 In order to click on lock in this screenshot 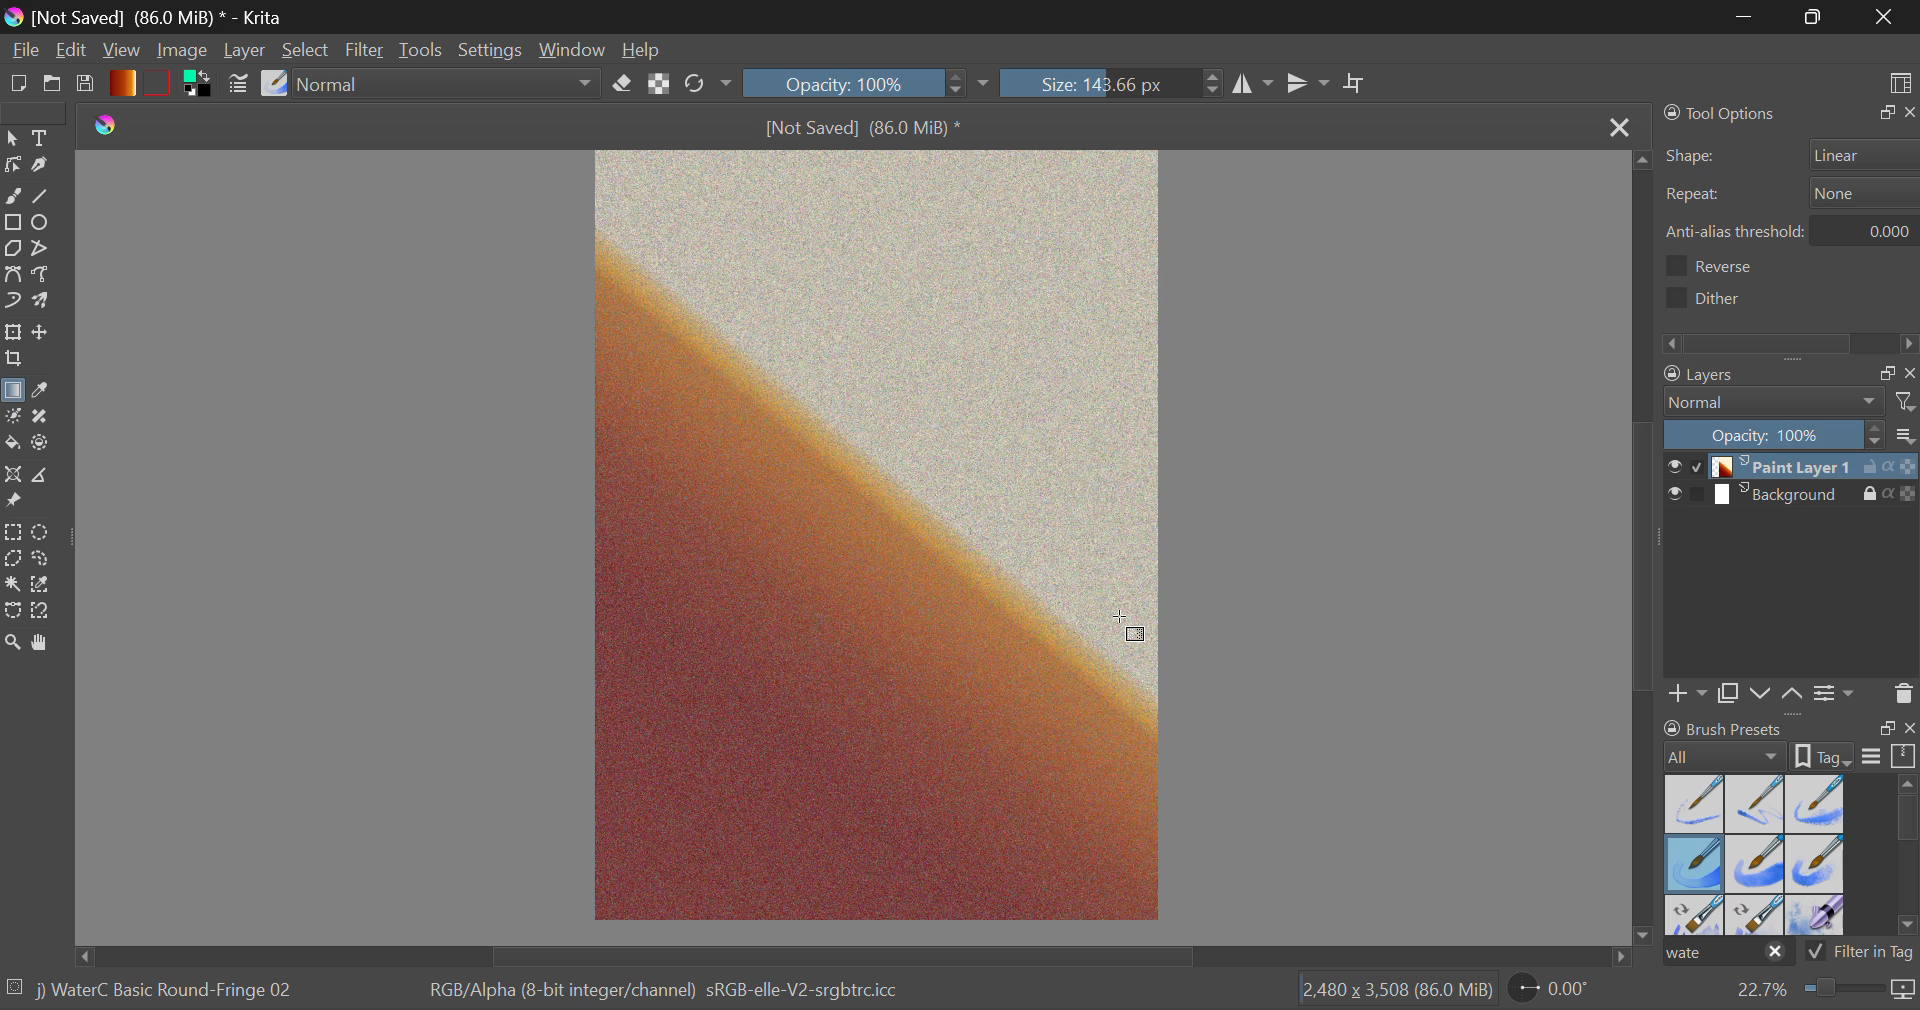, I will do `click(1873, 469)`.